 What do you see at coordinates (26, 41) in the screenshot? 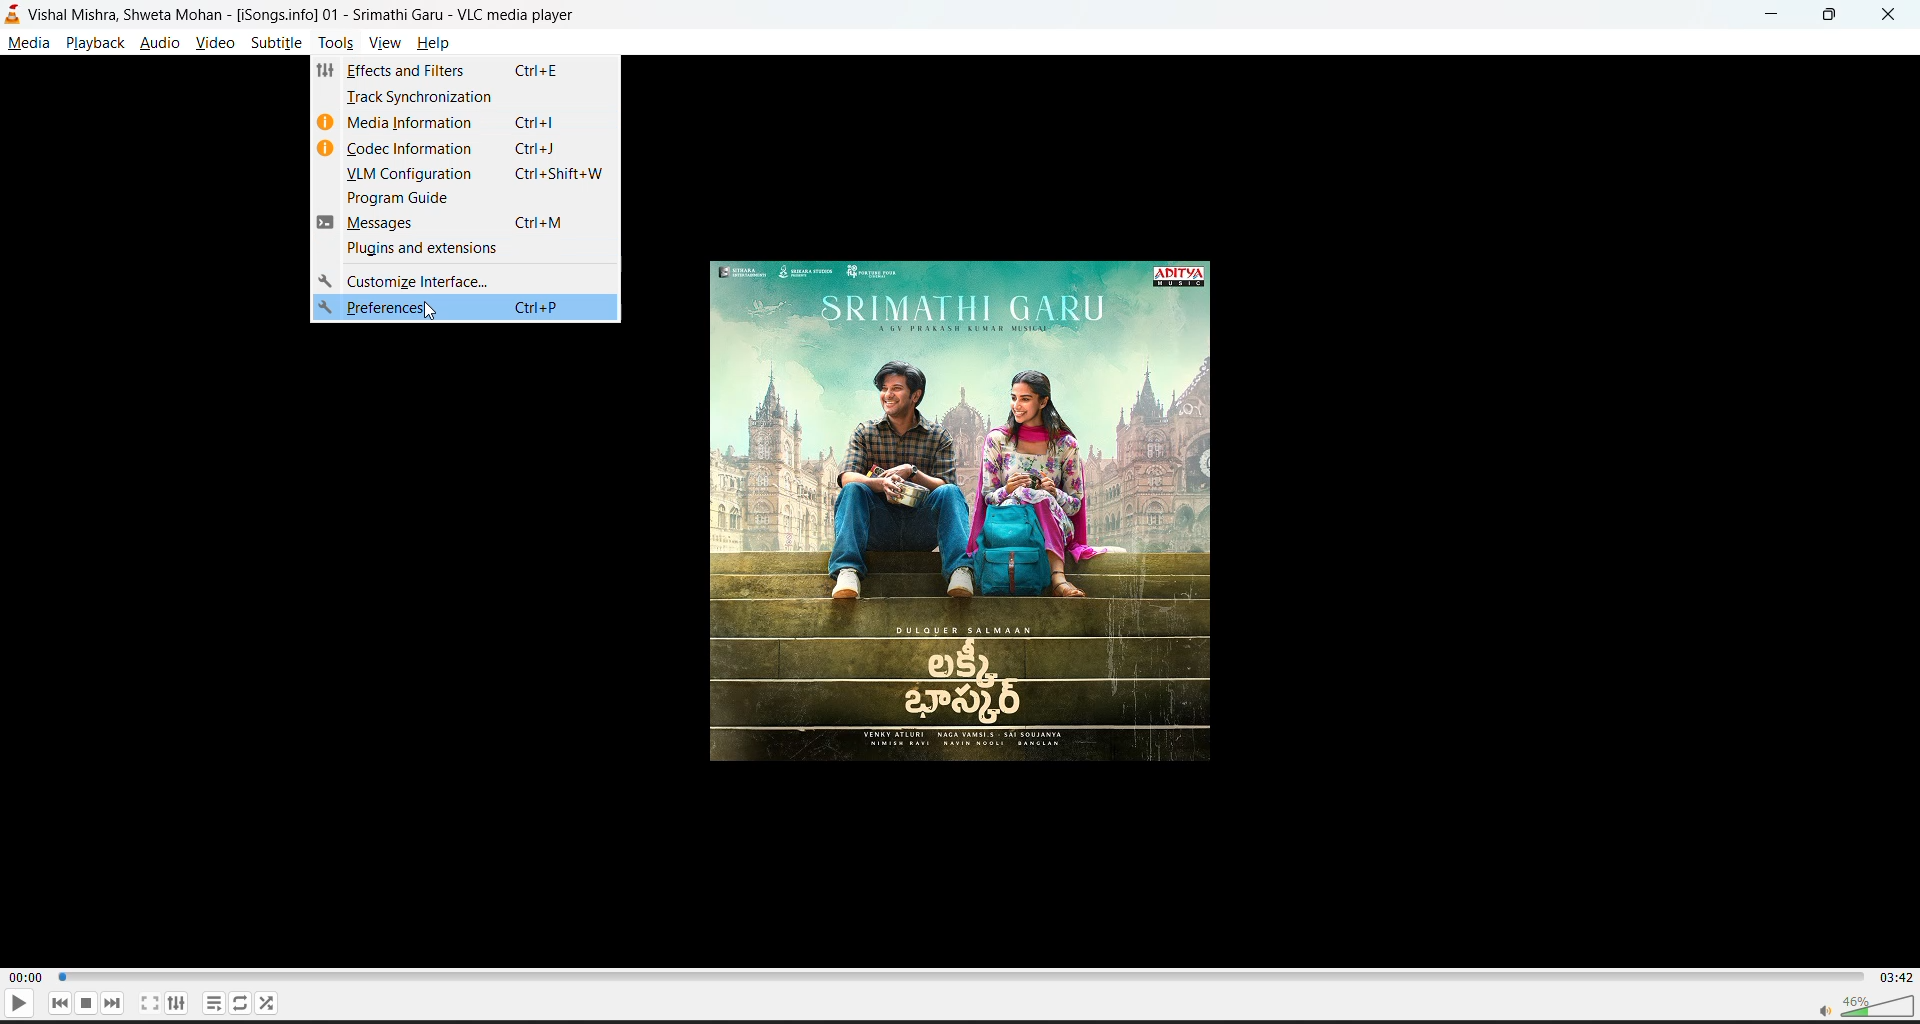
I see `media` at bounding box center [26, 41].